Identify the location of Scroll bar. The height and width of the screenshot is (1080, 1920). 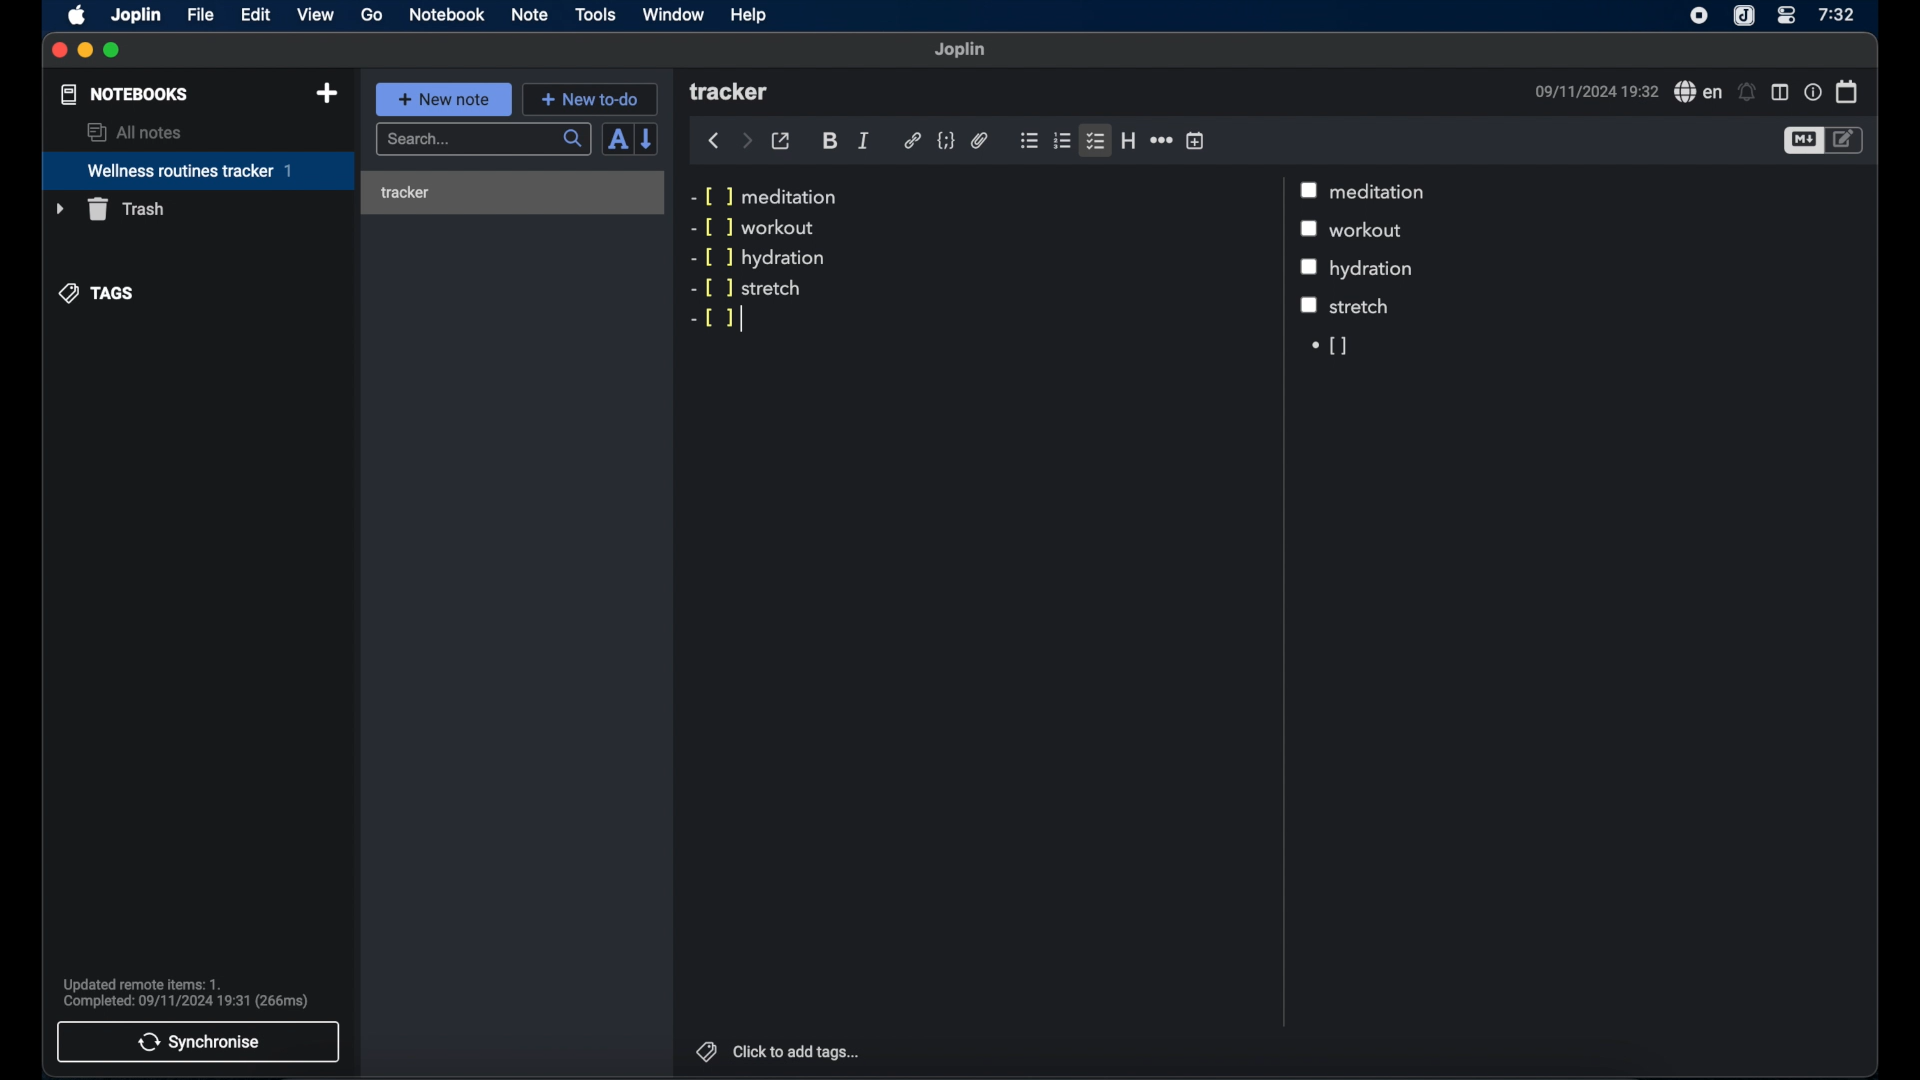
(1281, 602).